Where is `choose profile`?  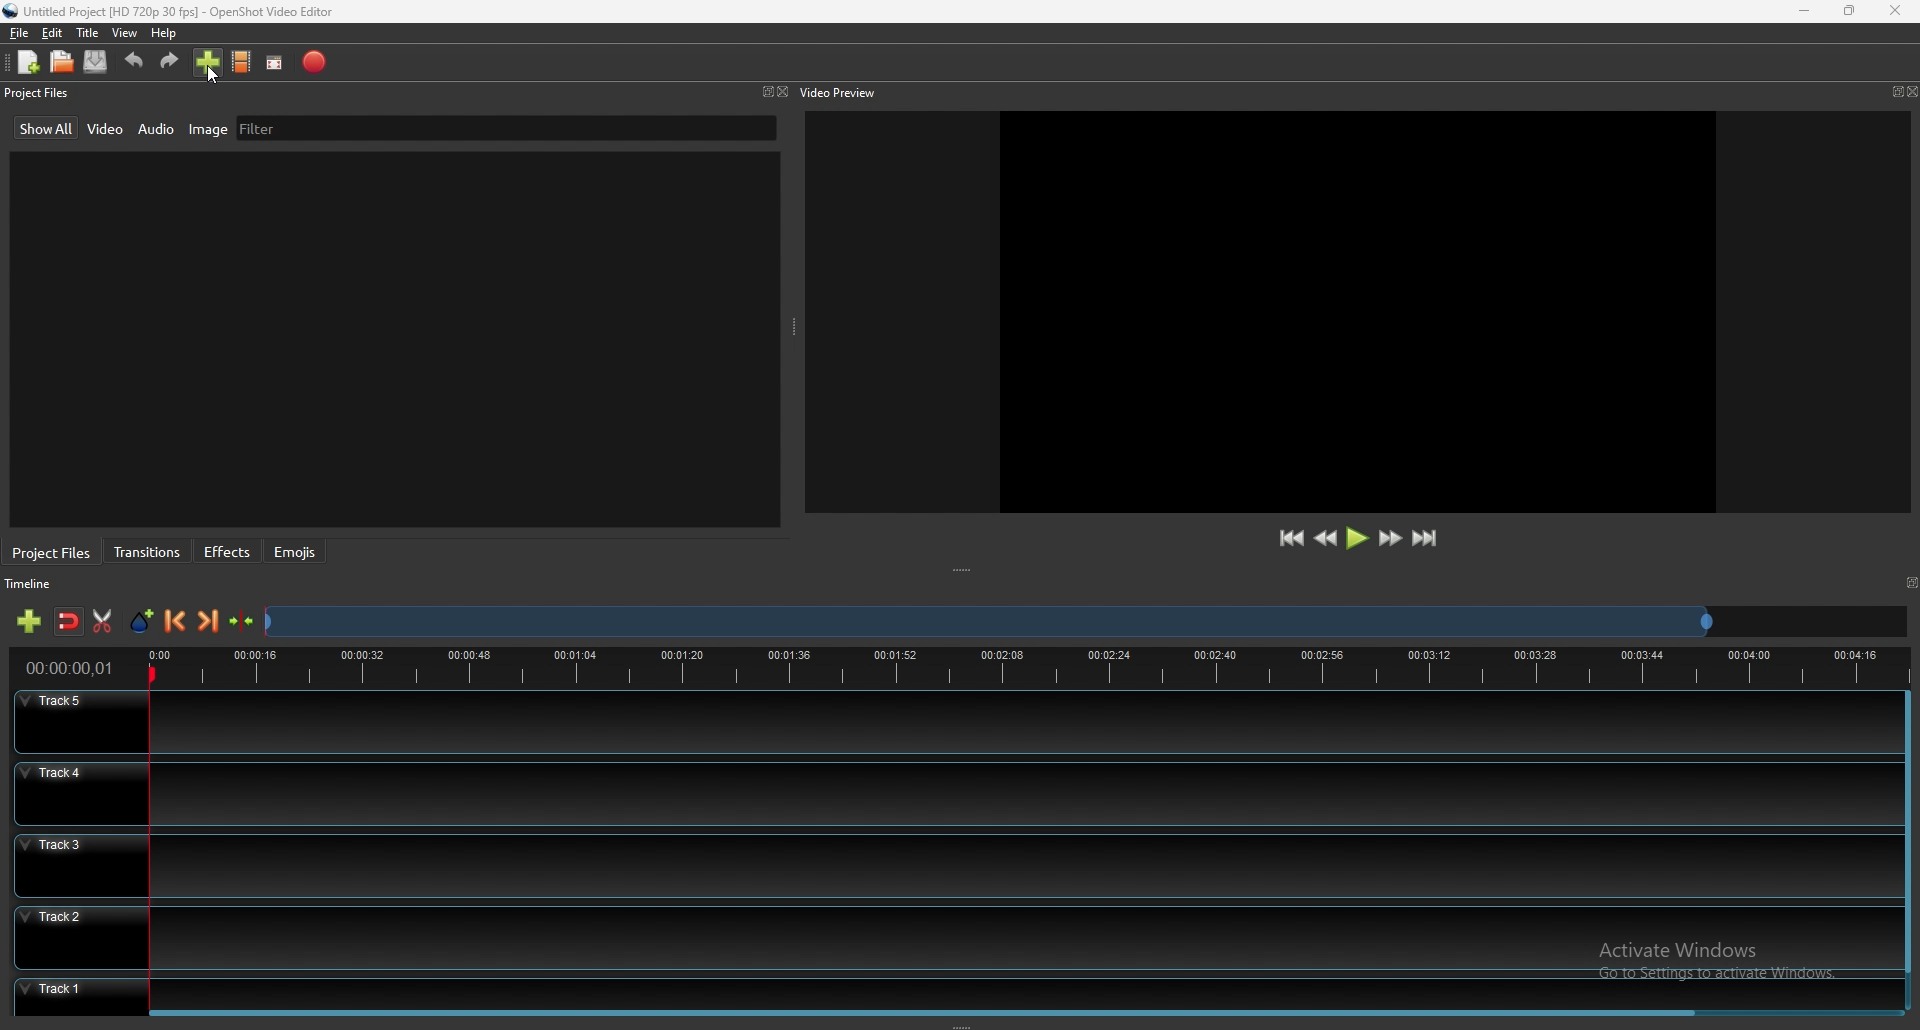
choose profile is located at coordinates (242, 60).